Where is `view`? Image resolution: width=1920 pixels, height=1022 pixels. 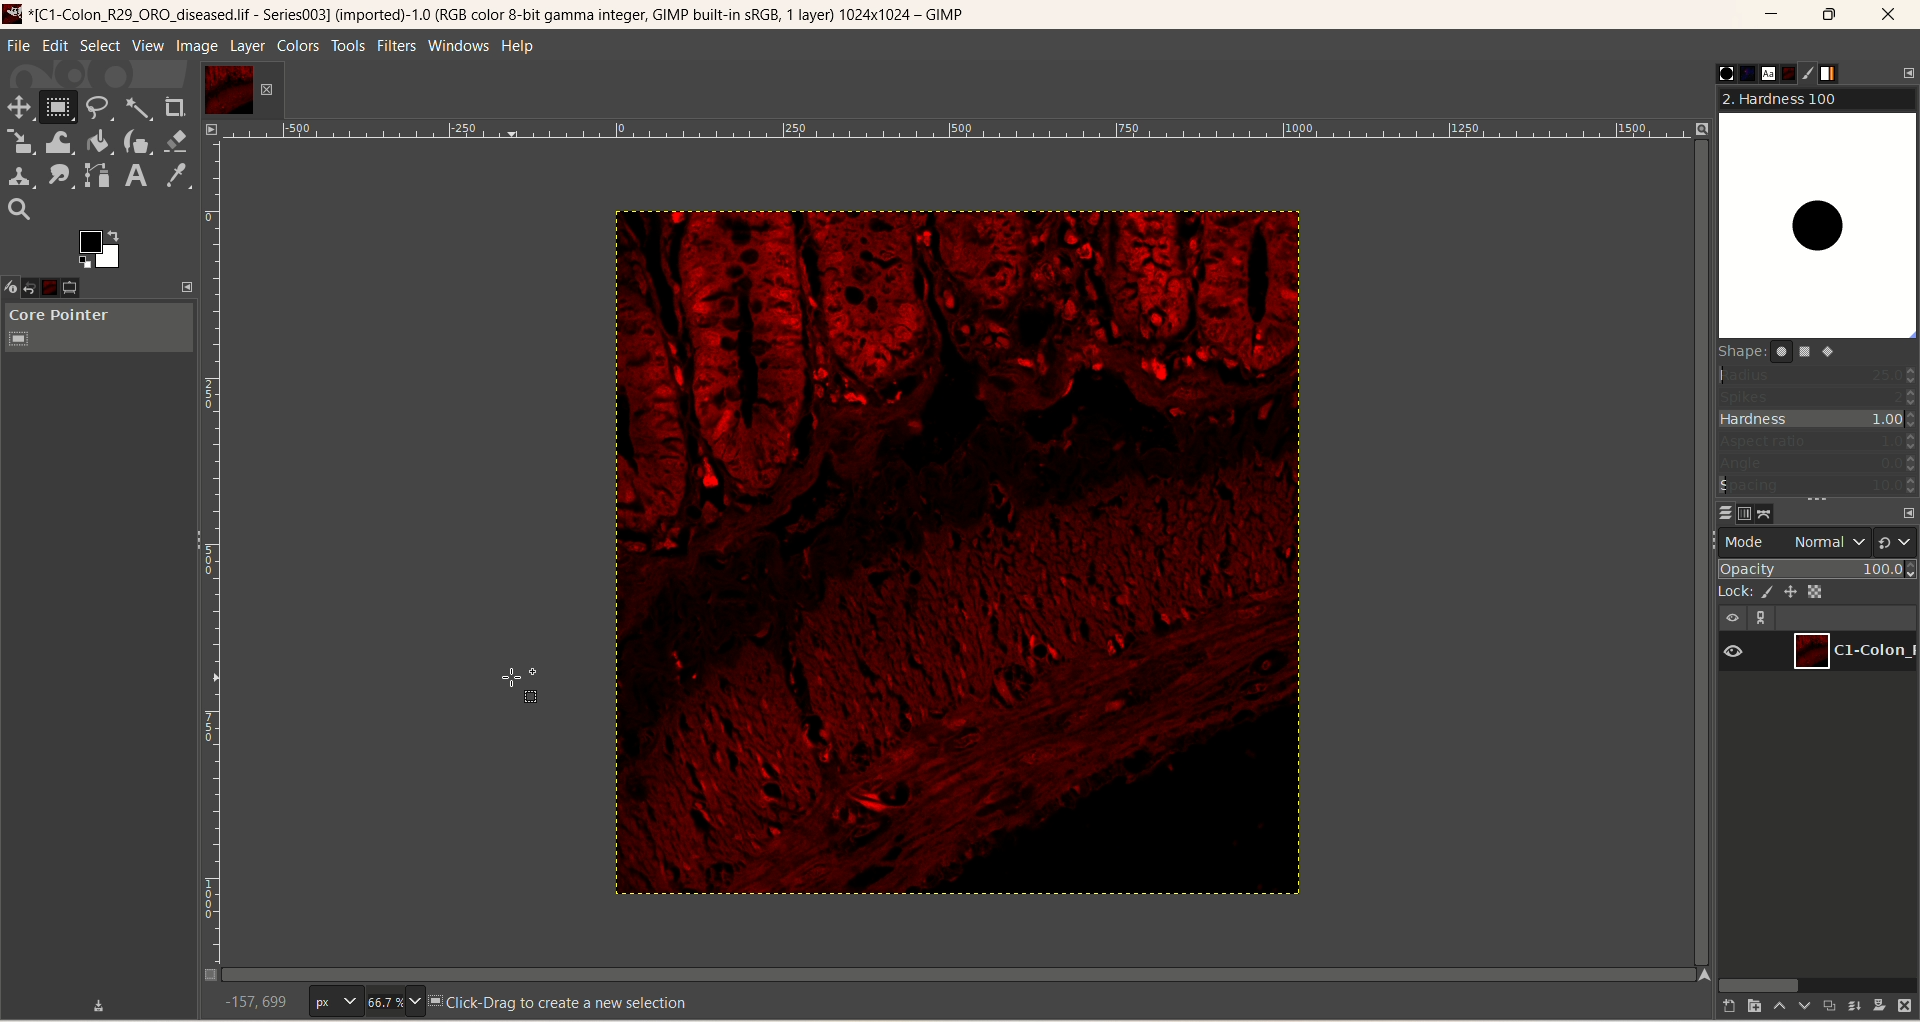 view is located at coordinates (147, 46).